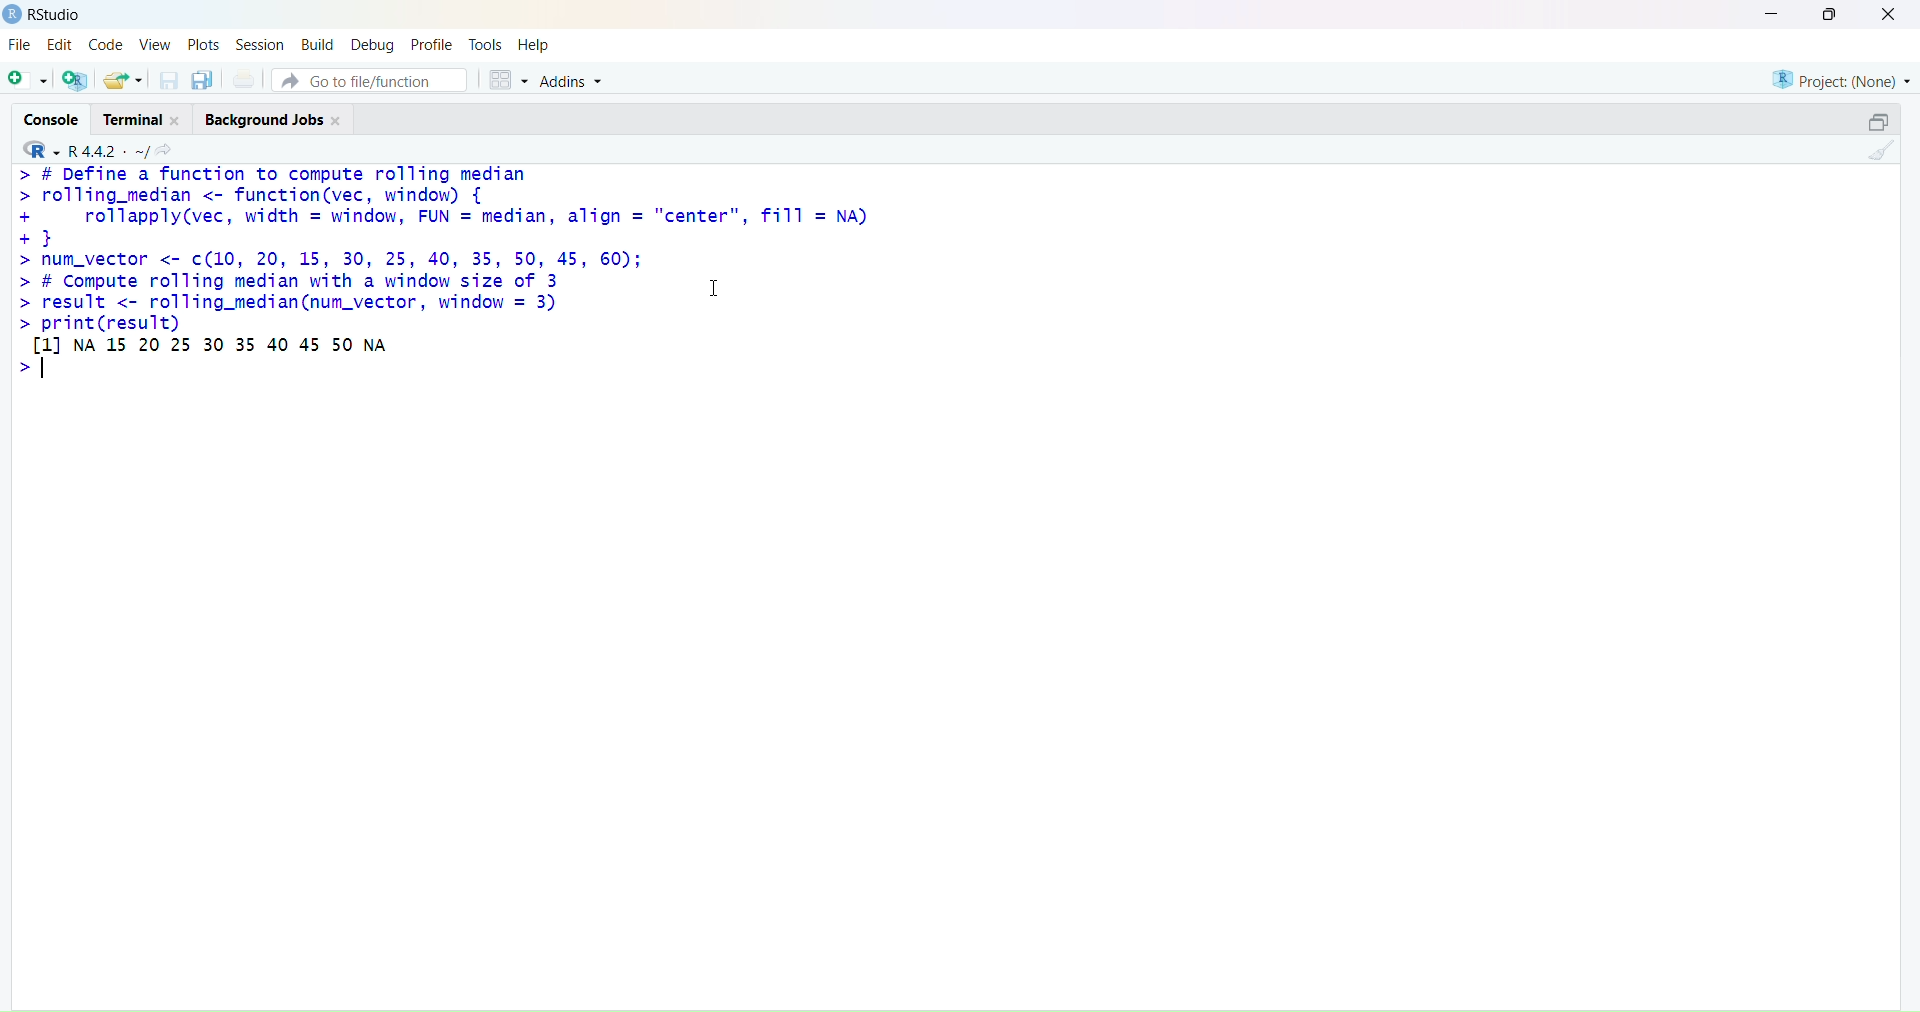 Image resolution: width=1920 pixels, height=1012 pixels. Describe the element at coordinates (536, 46) in the screenshot. I see `help` at that location.